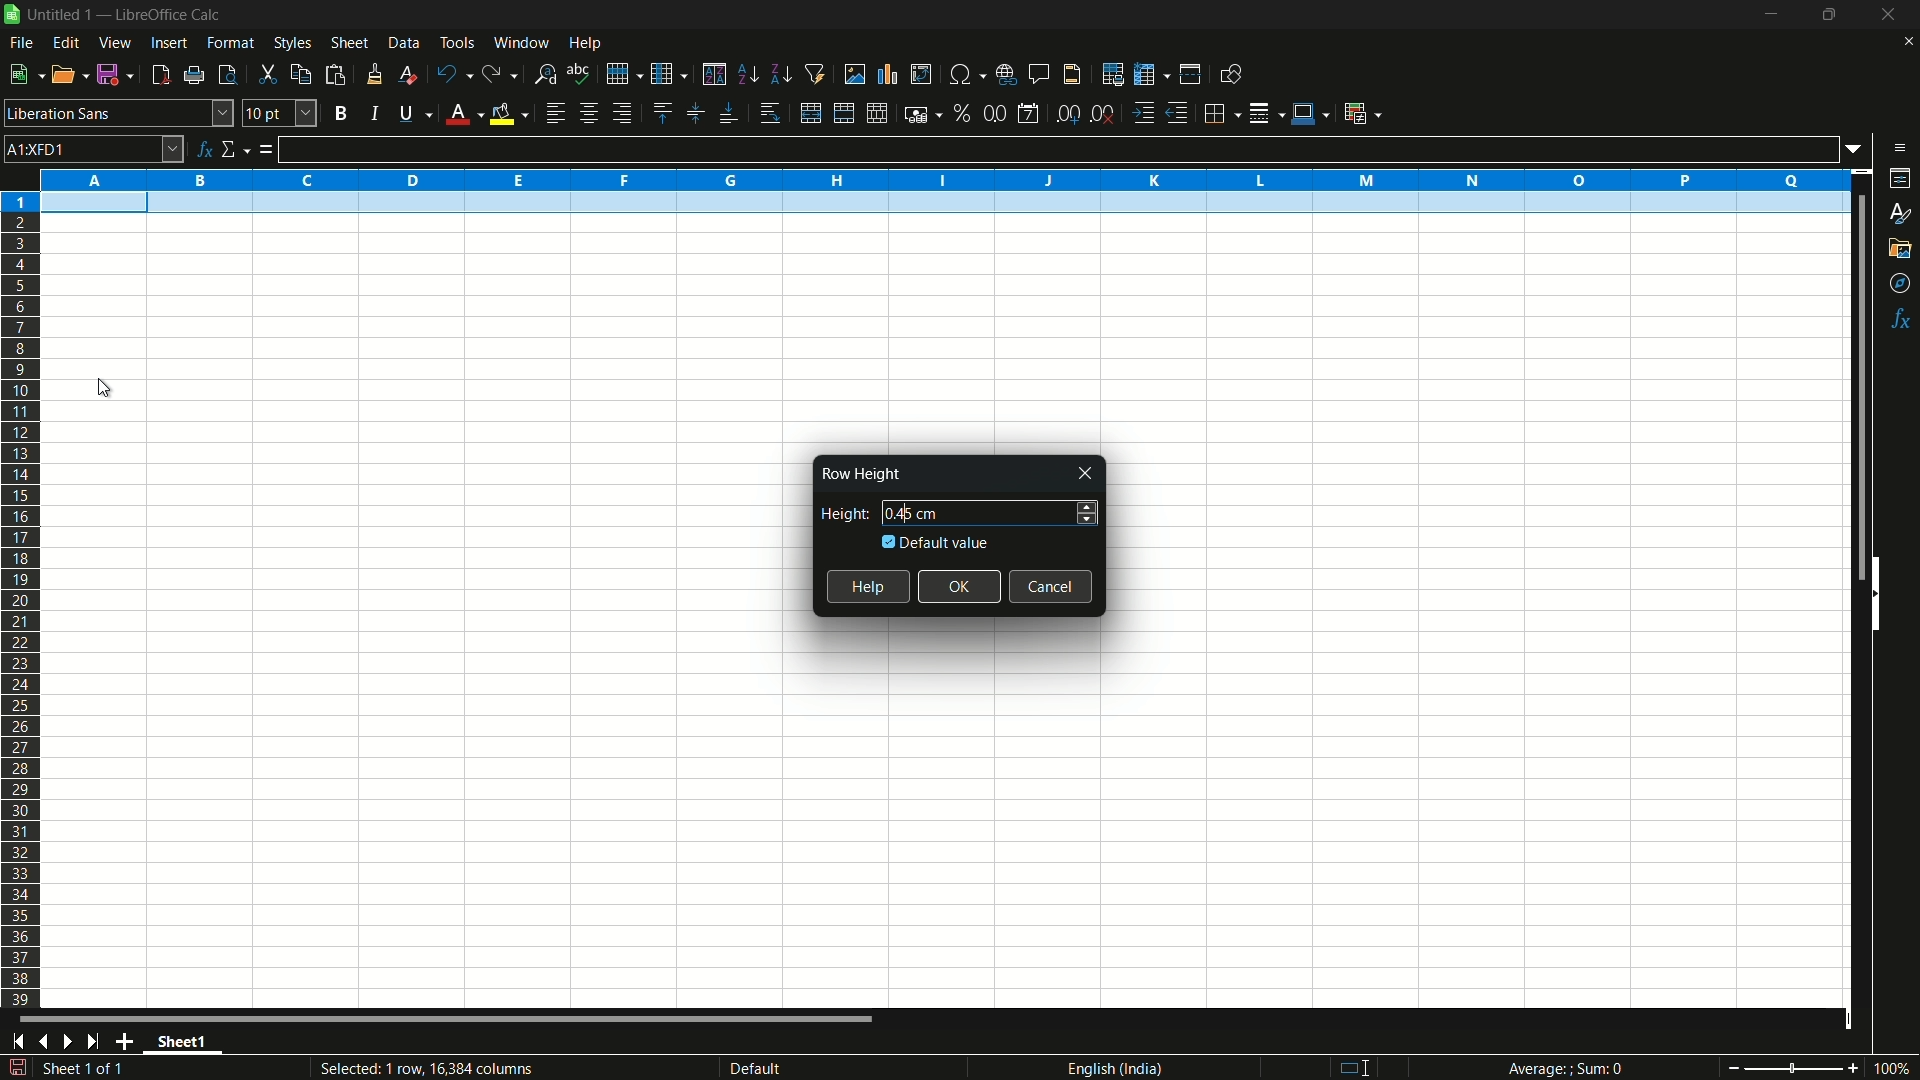 The width and height of the screenshot is (1920, 1080). What do you see at coordinates (1058, 149) in the screenshot?
I see `formula input line` at bounding box center [1058, 149].